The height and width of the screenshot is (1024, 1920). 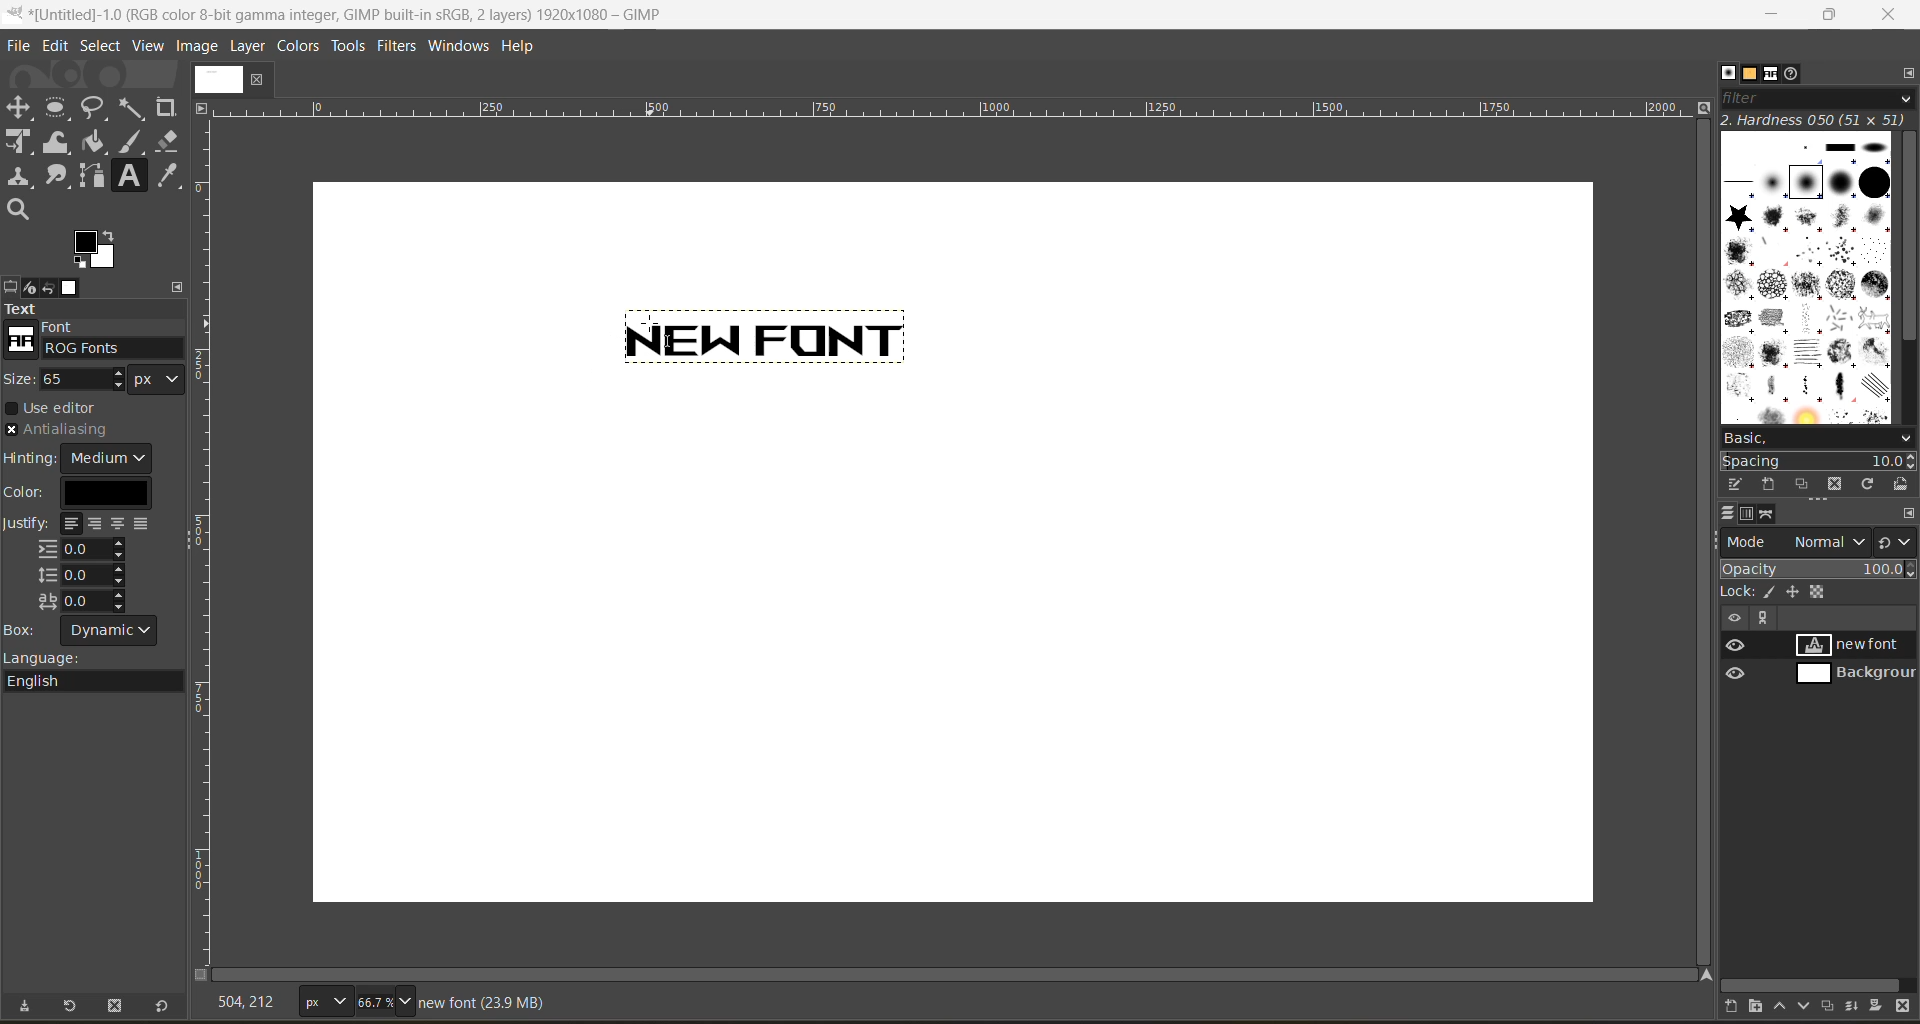 What do you see at coordinates (1830, 1005) in the screenshot?
I see `create a duplicate` at bounding box center [1830, 1005].